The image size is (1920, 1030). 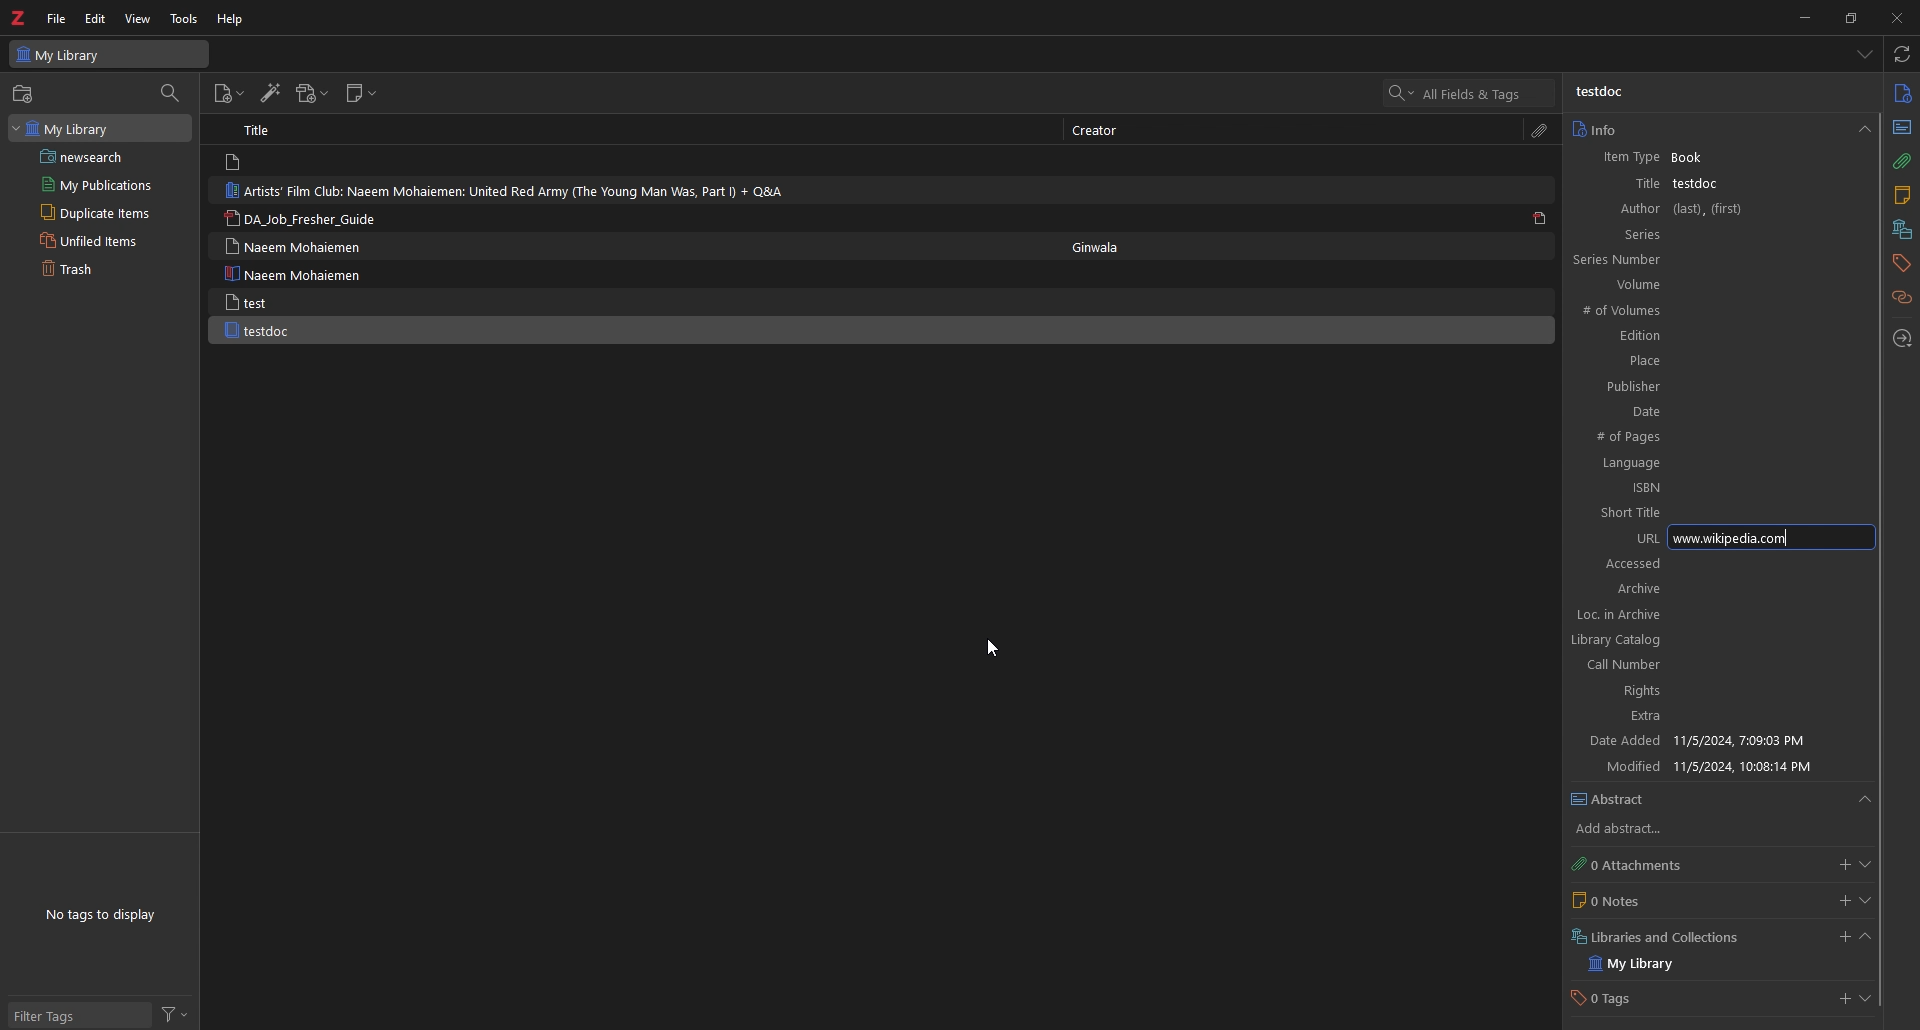 What do you see at coordinates (271, 93) in the screenshot?
I see `add items by identifier` at bounding box center [271, 93].